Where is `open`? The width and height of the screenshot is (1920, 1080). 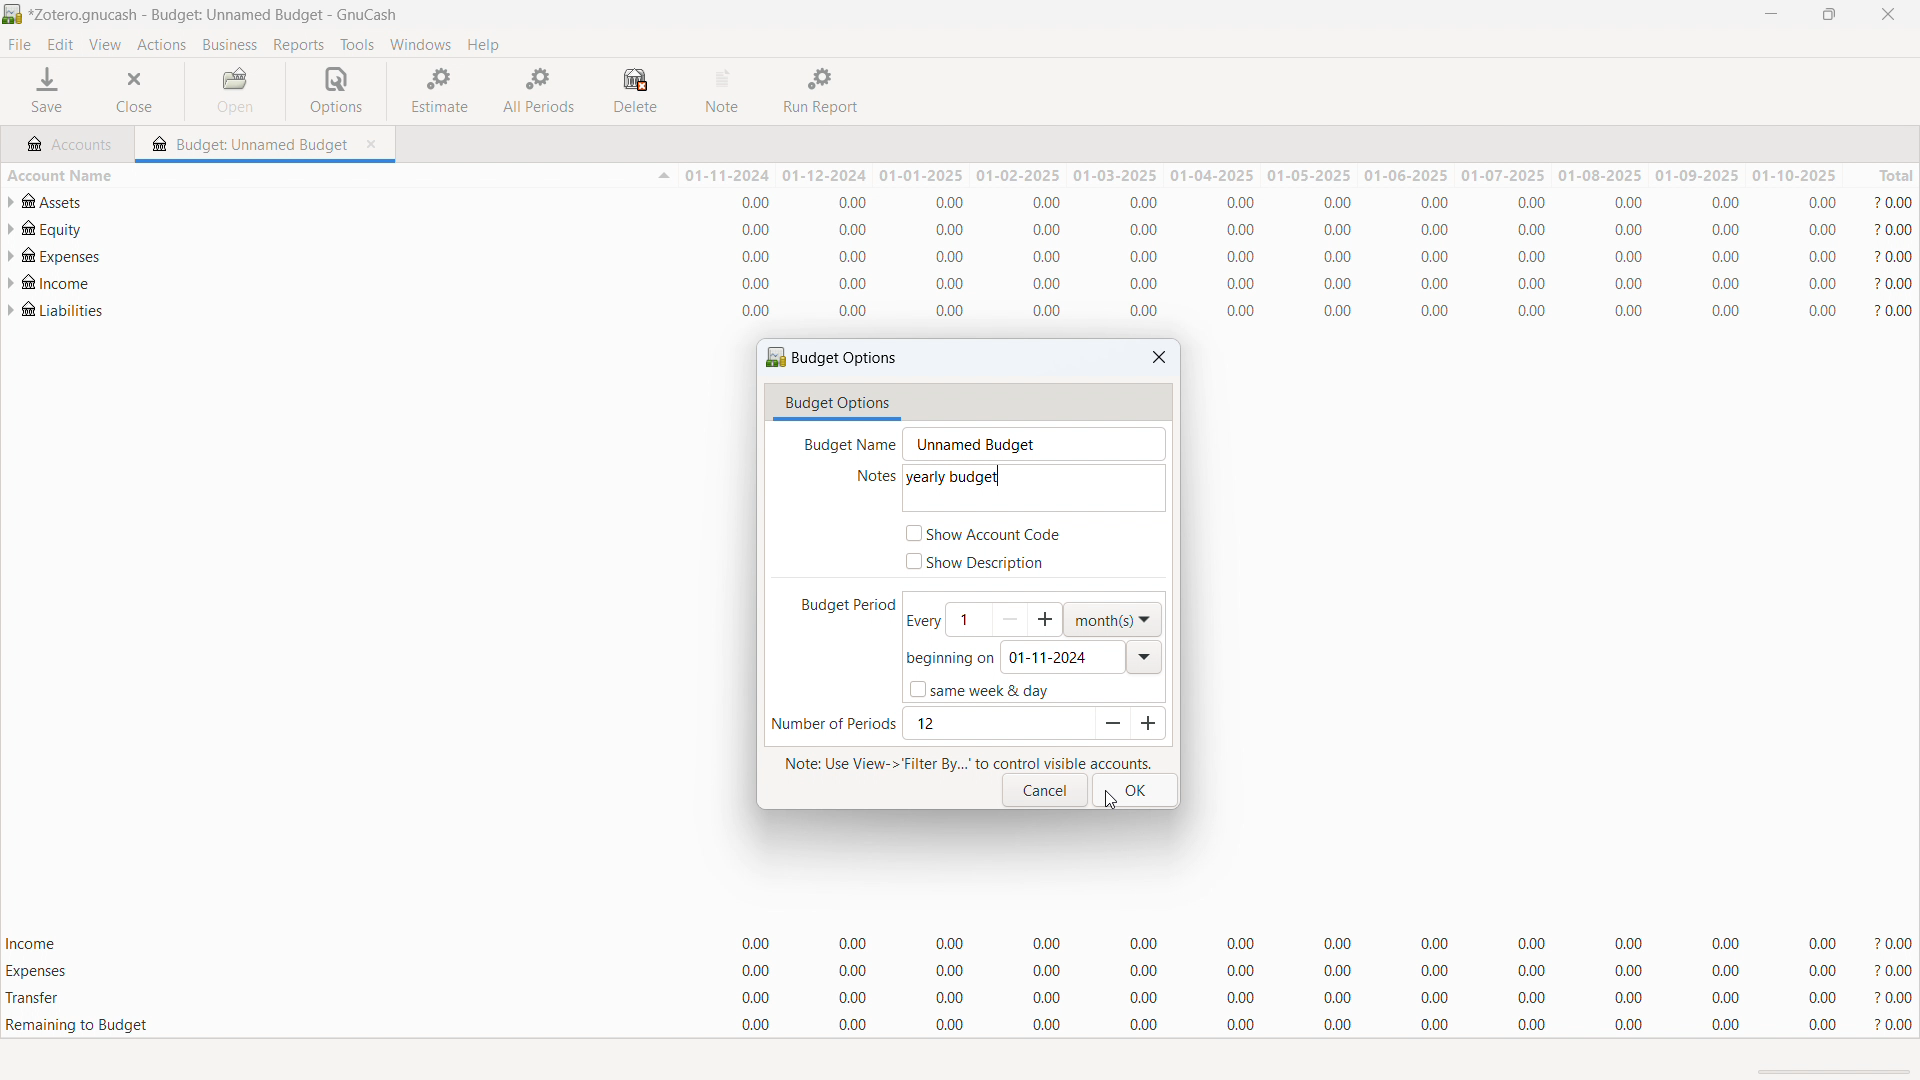
open is located at coordinates (236, 91).